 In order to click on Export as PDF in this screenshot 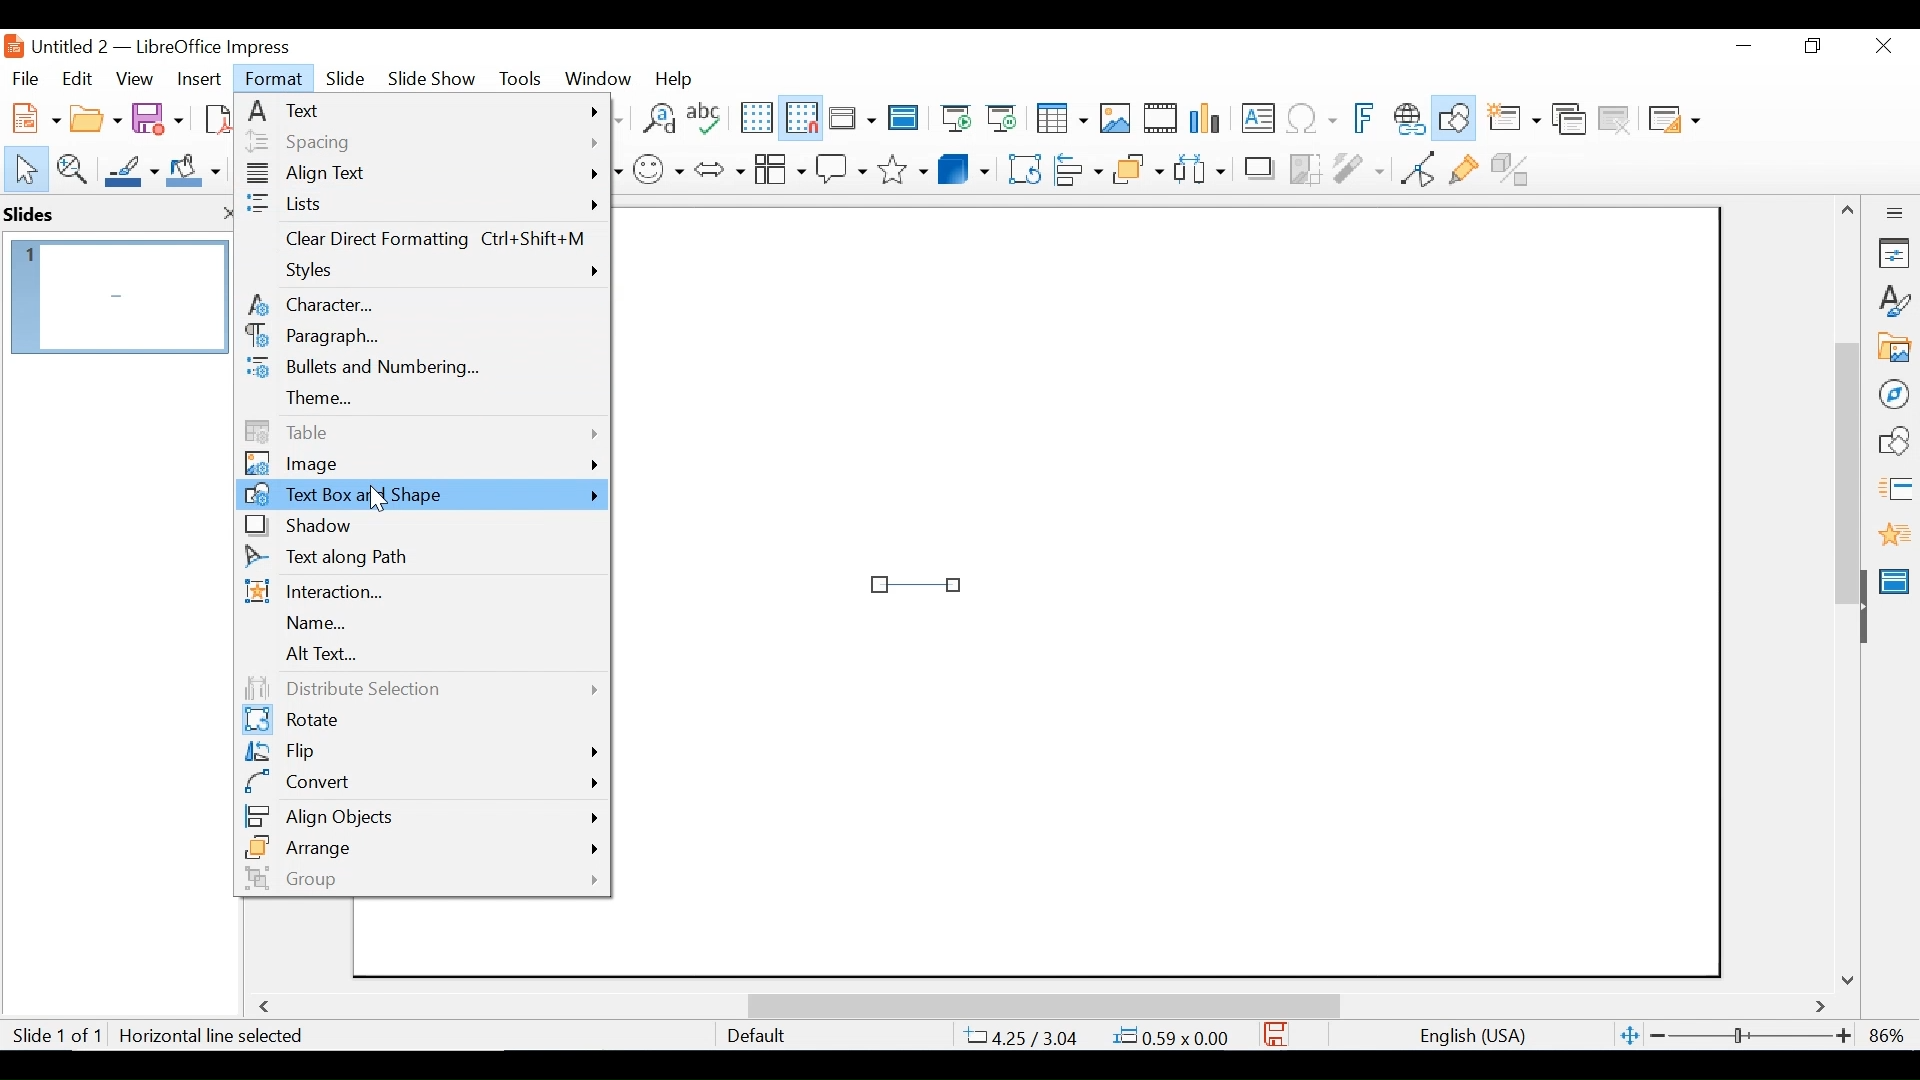, I will do `click(215, 116)`.